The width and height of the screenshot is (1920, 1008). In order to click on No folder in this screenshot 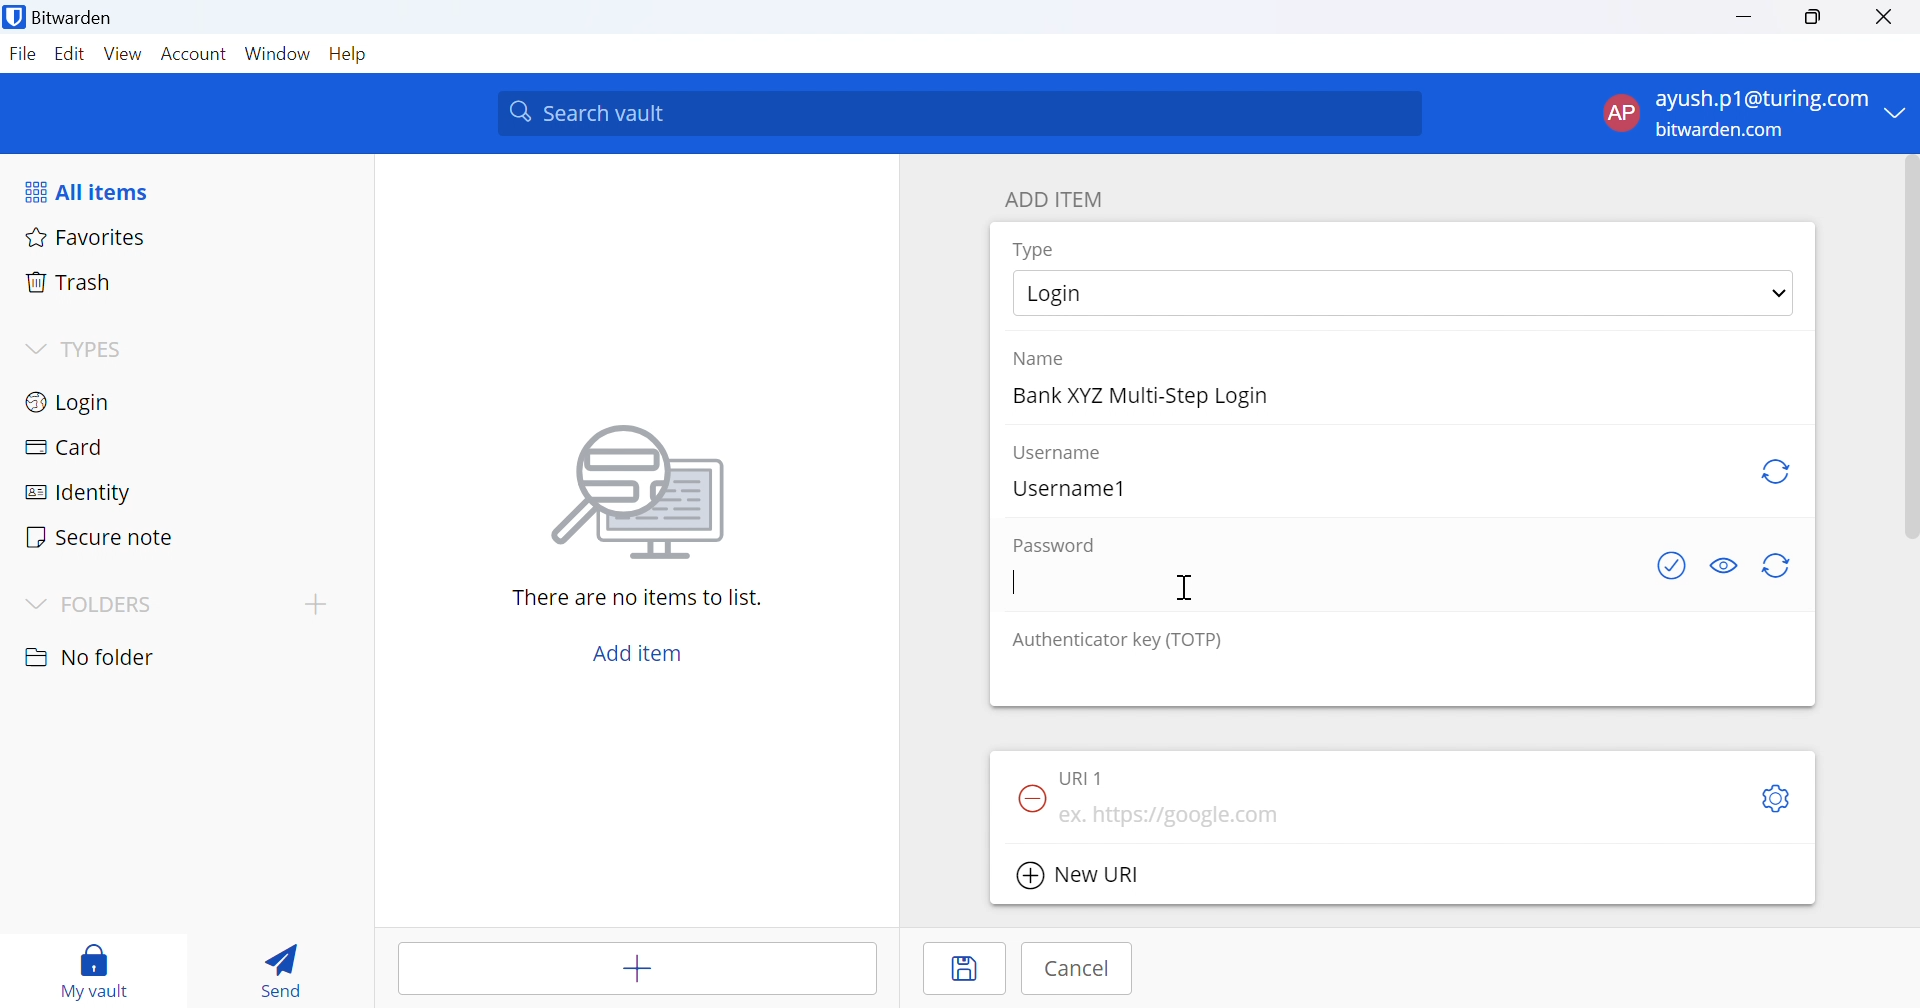, I will do `click(91, 657)`.